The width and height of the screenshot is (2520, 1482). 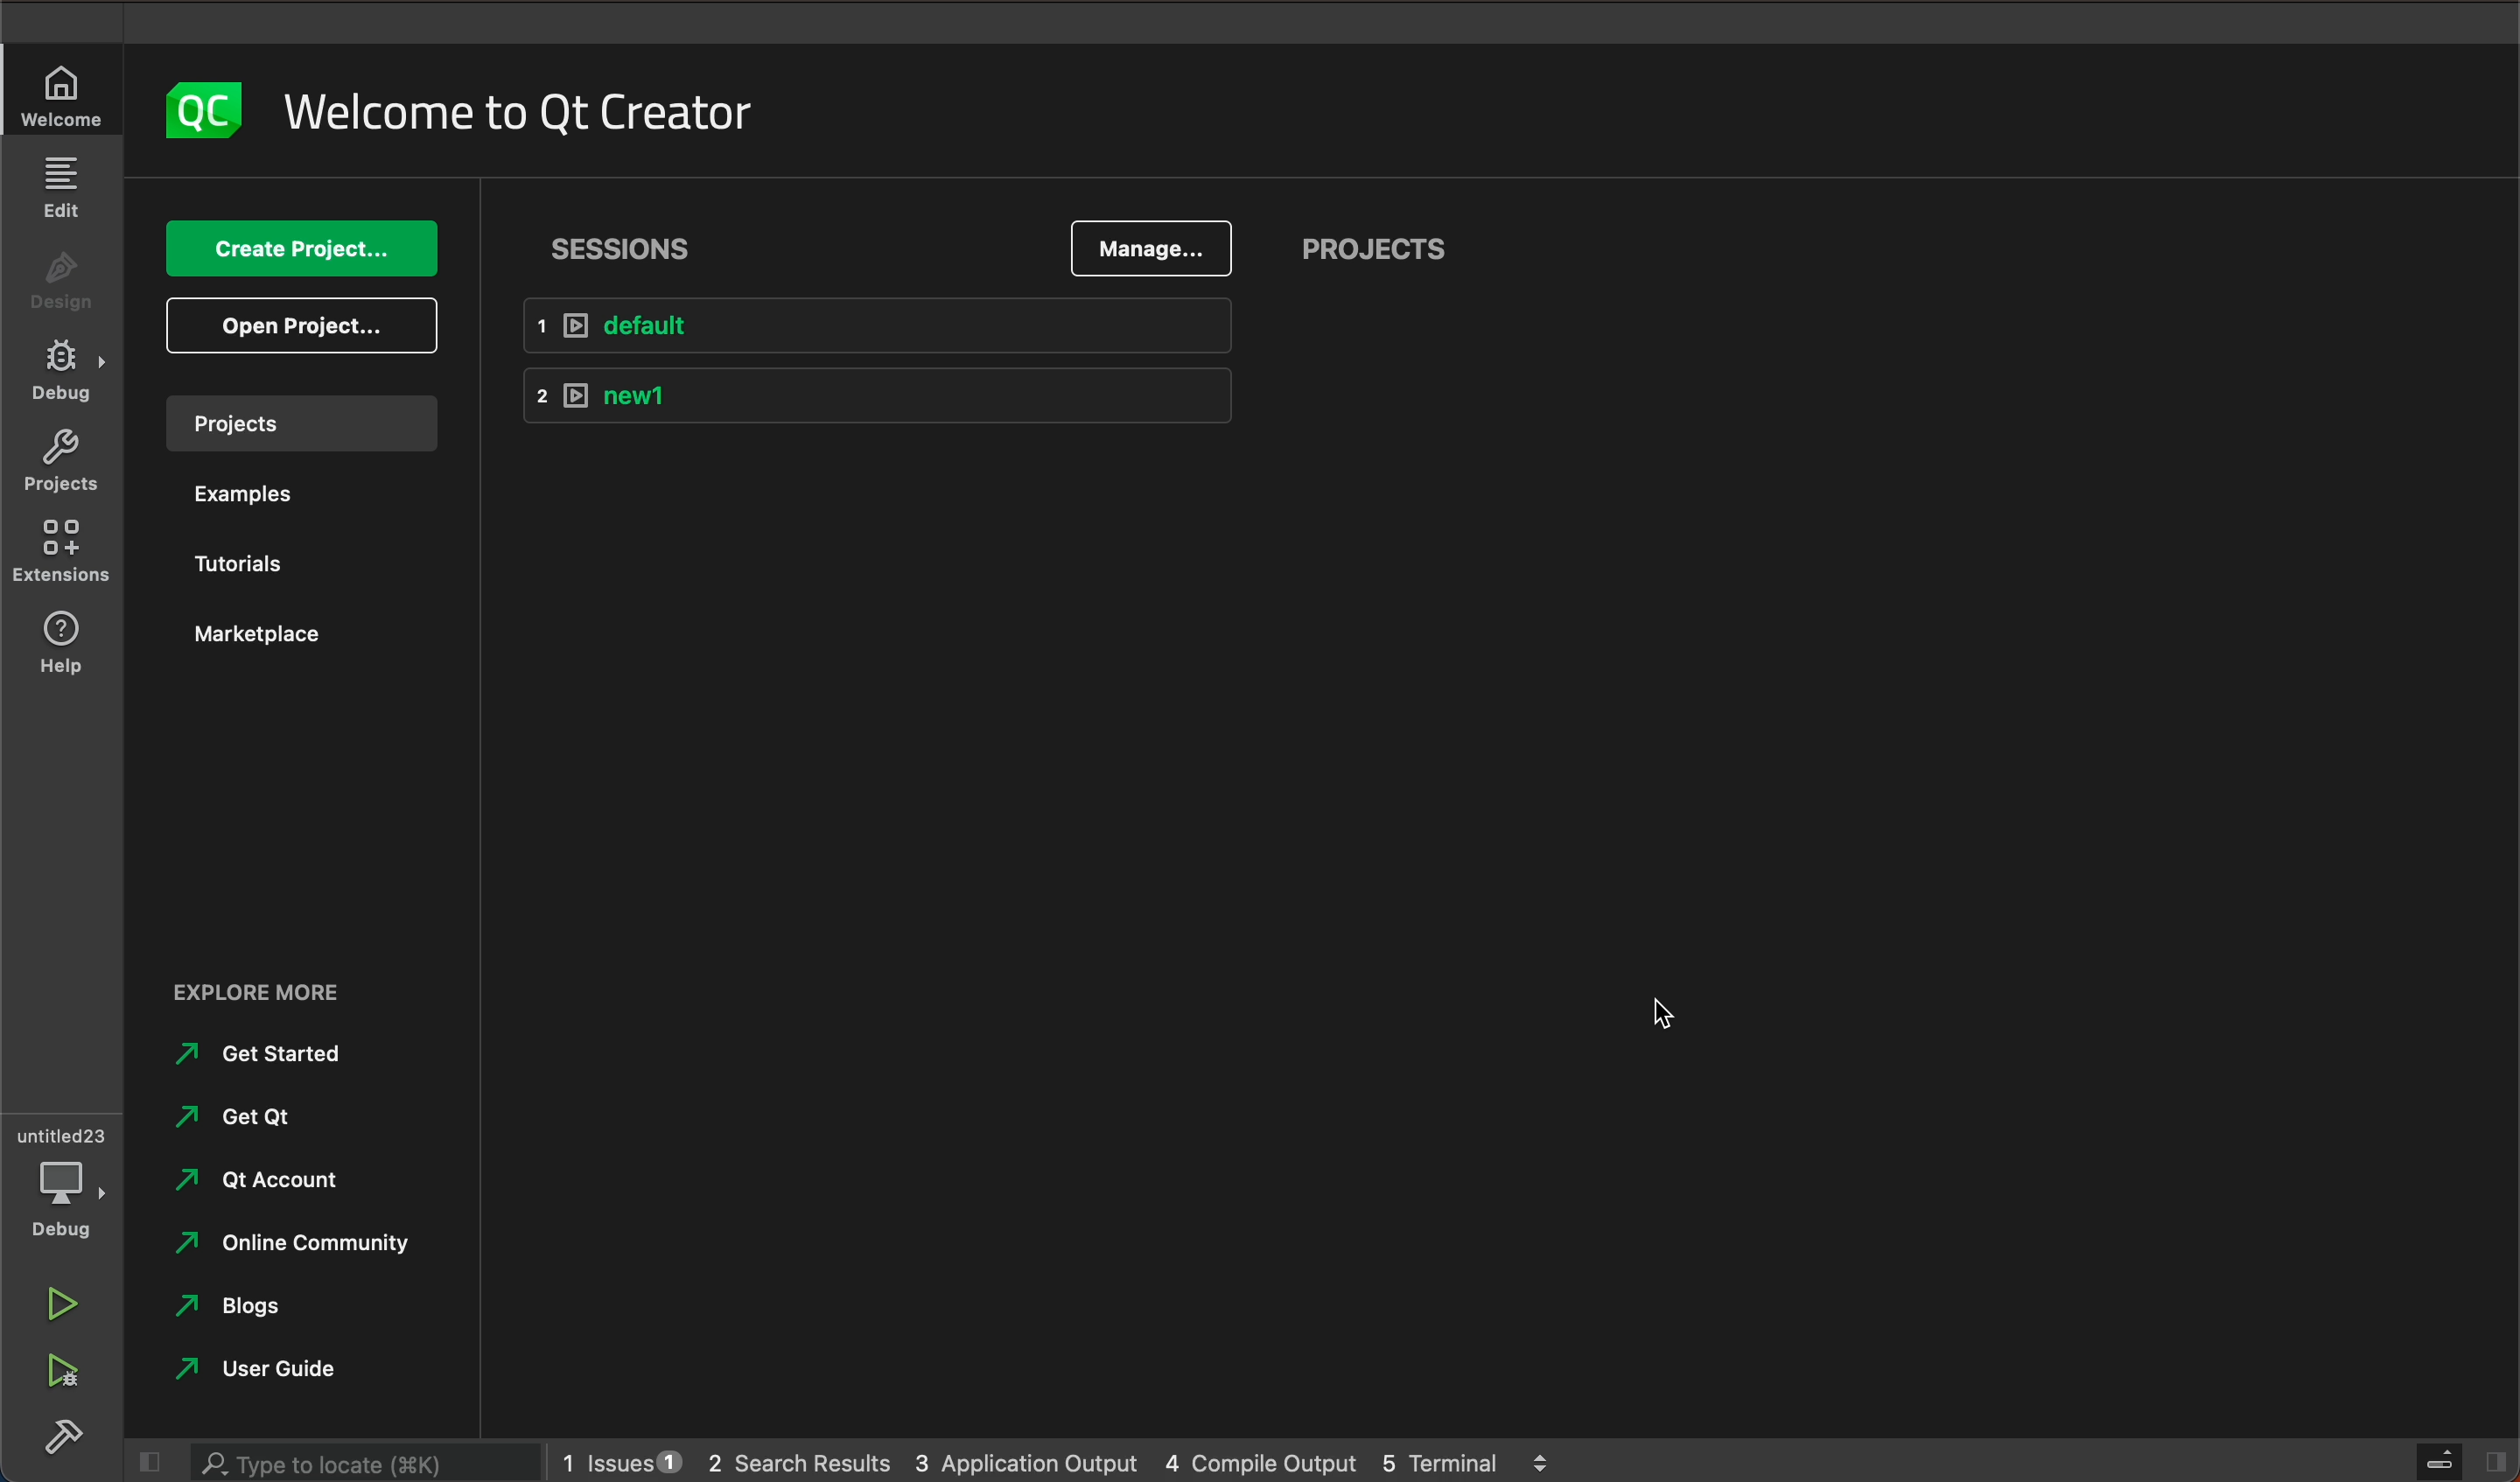 What do you see at coordinates (624, 248) in the screenshot?
I see `sessions` at bounding box center [624, 248].